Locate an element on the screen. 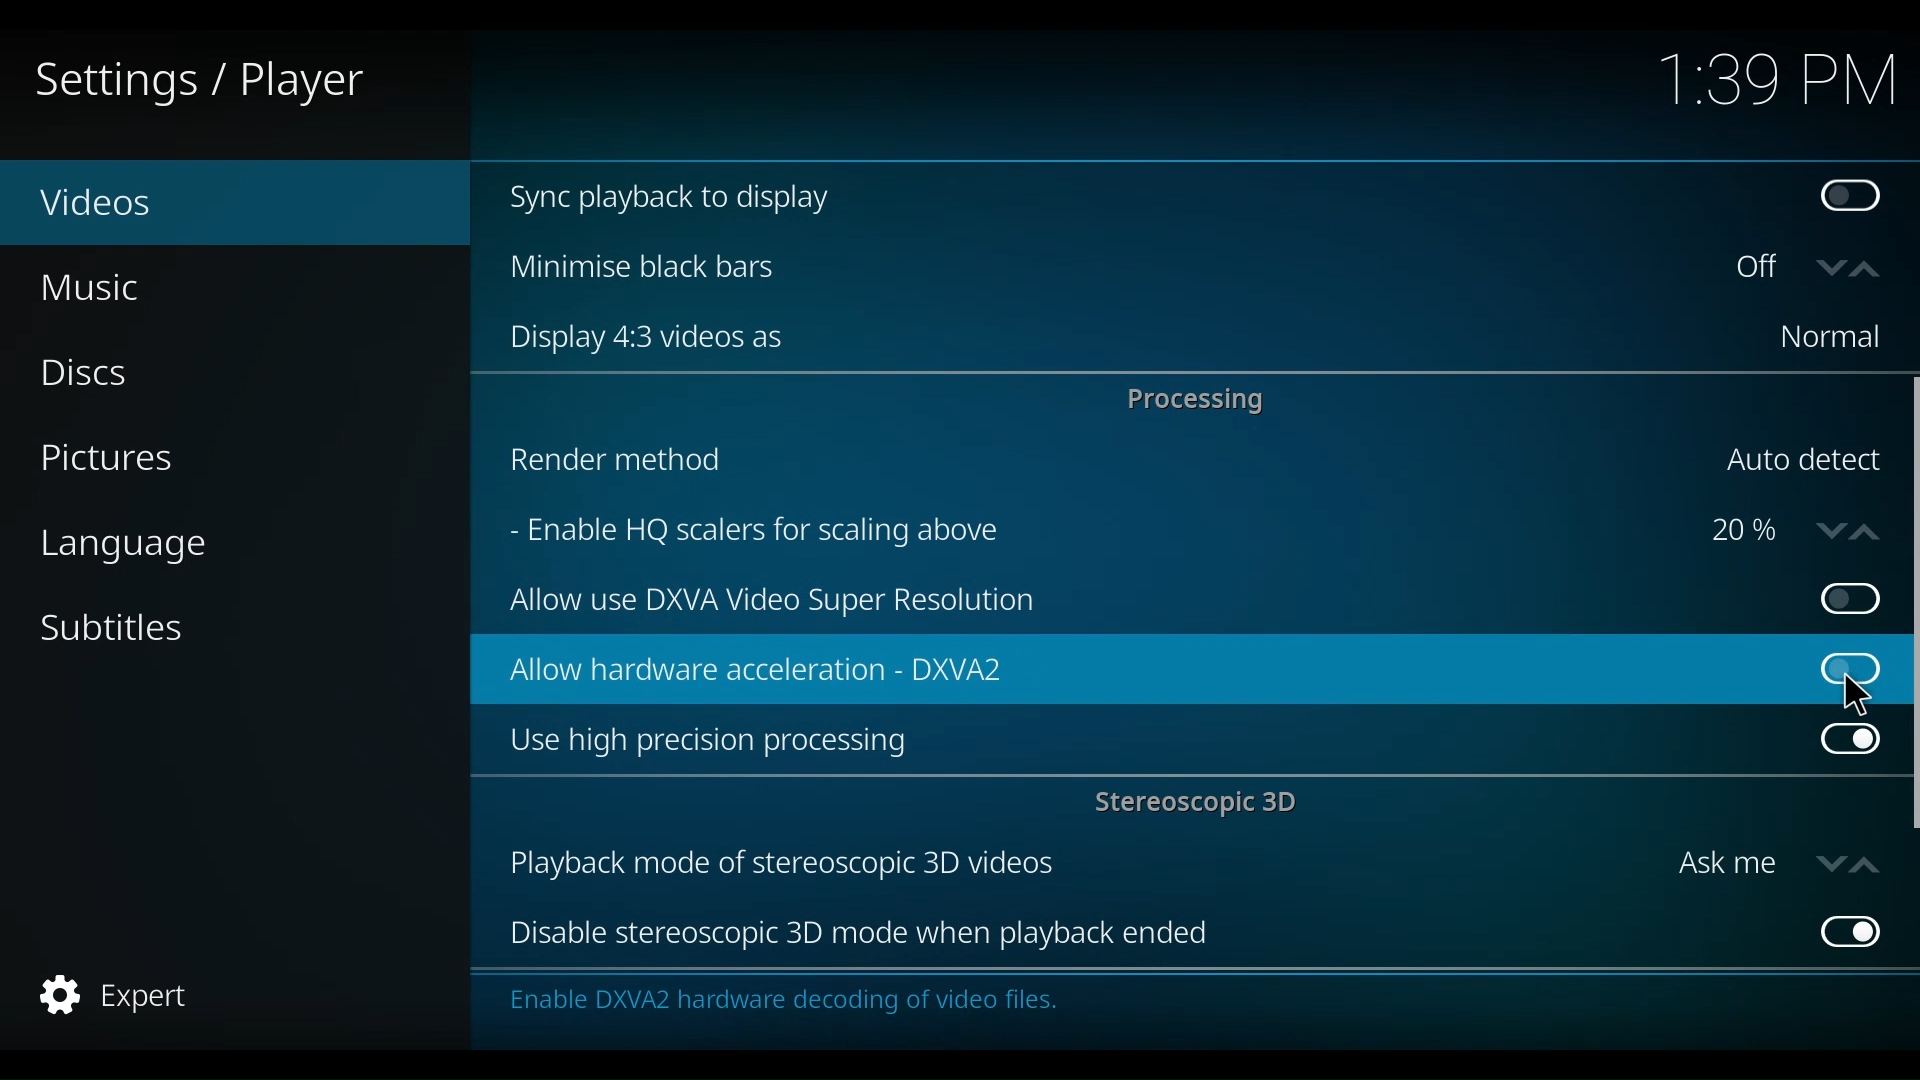 The width and height of the screenshot is (1920, 1080). Normal is located at coordinates (1828, 338).